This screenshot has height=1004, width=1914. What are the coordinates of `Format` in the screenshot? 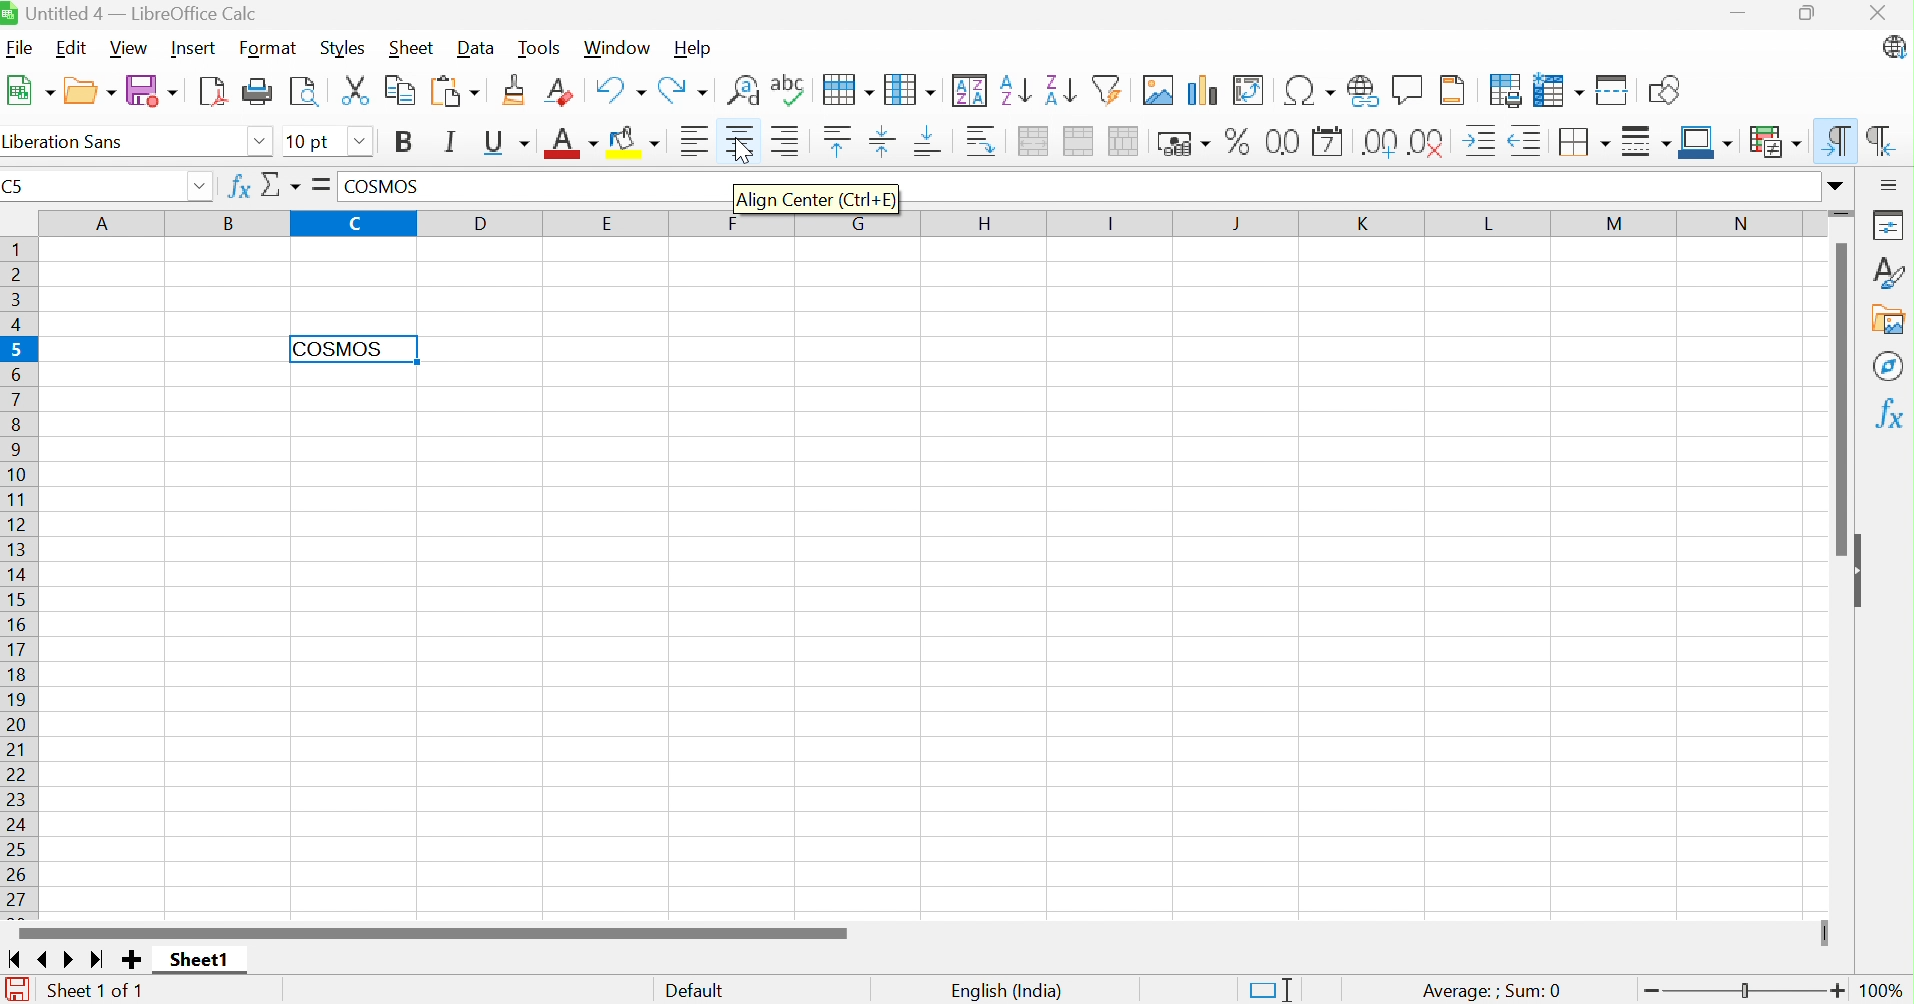 It's located at (272, 47).